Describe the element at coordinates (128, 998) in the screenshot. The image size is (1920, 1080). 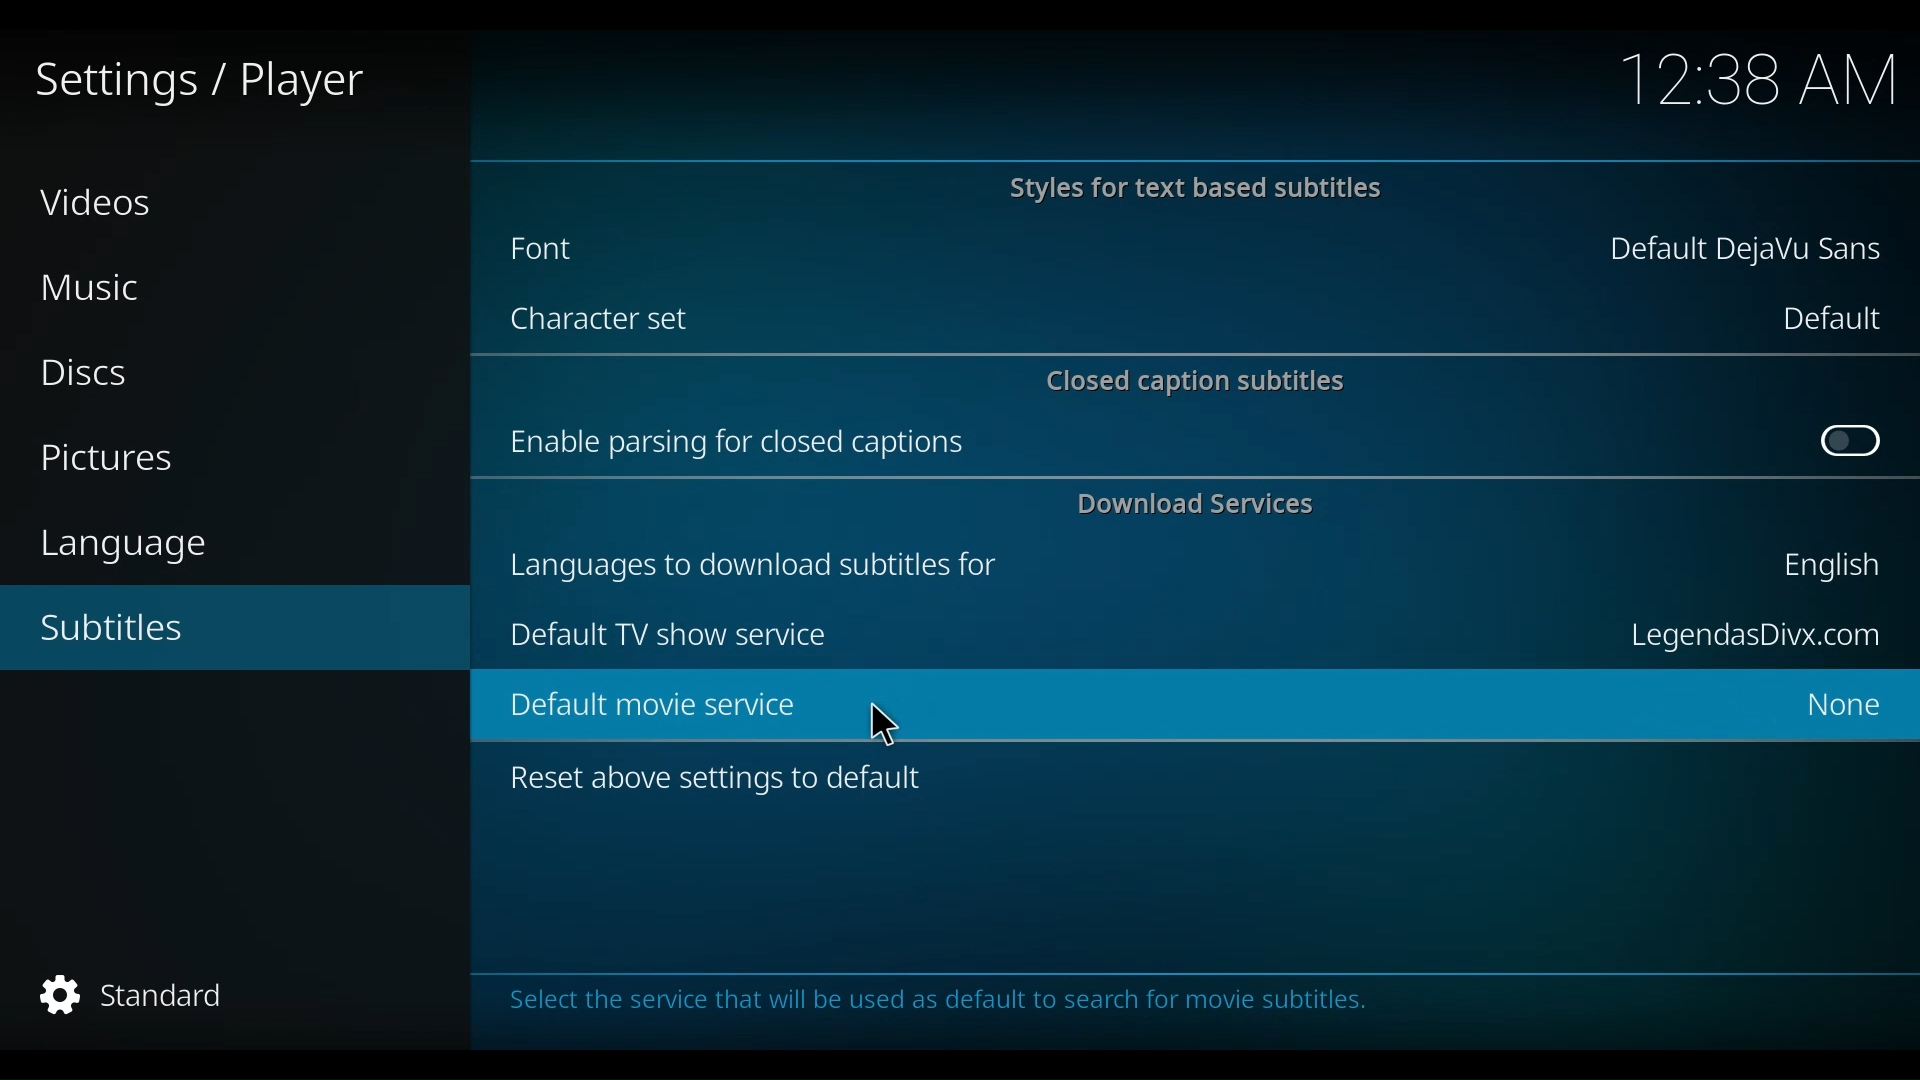
I see `Standard` at that location.